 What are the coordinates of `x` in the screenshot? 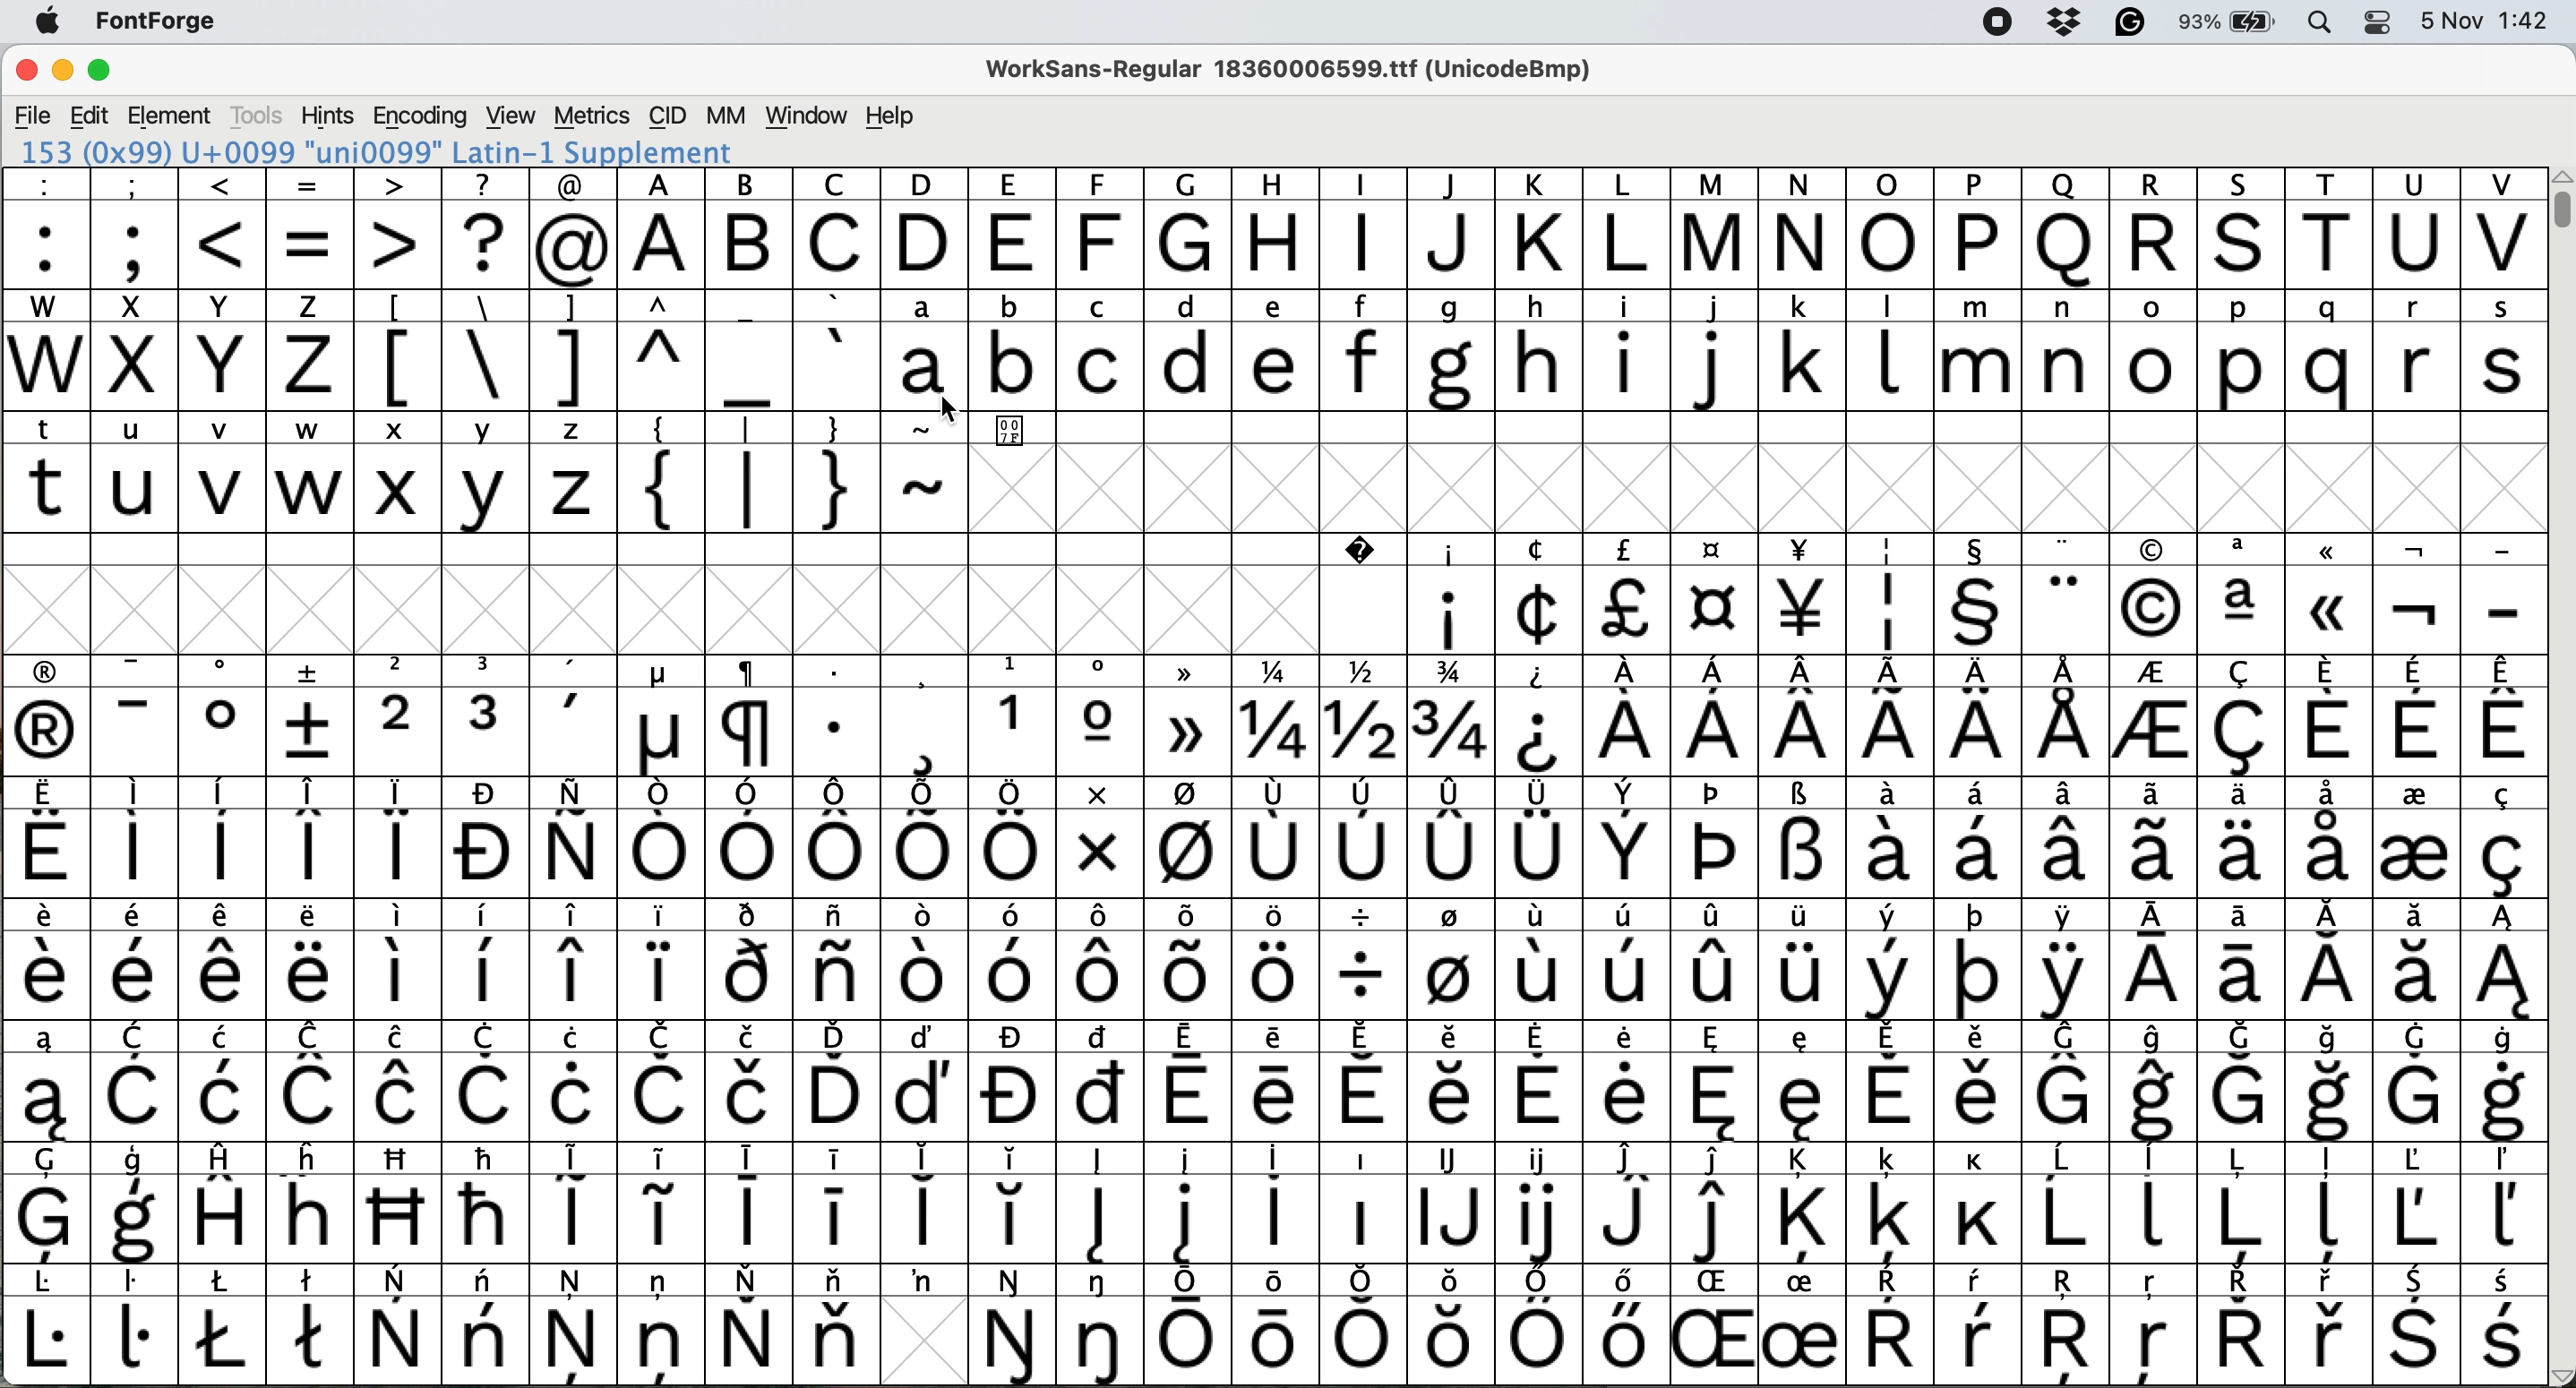 It's located at (133, 350).